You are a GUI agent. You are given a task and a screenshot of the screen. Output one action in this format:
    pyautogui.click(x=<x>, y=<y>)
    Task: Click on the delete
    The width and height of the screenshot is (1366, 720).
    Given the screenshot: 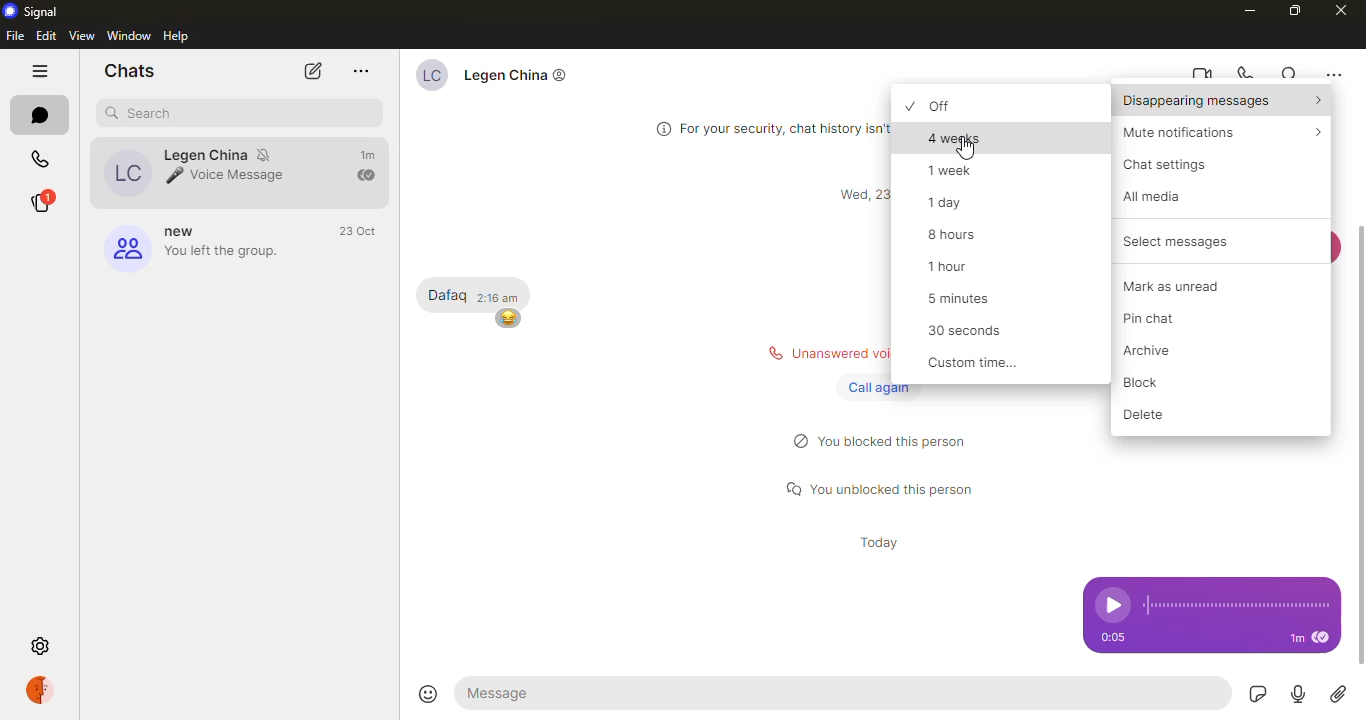 What is the action you would take?
    pyautogui.click(x=1151, y=414)
    